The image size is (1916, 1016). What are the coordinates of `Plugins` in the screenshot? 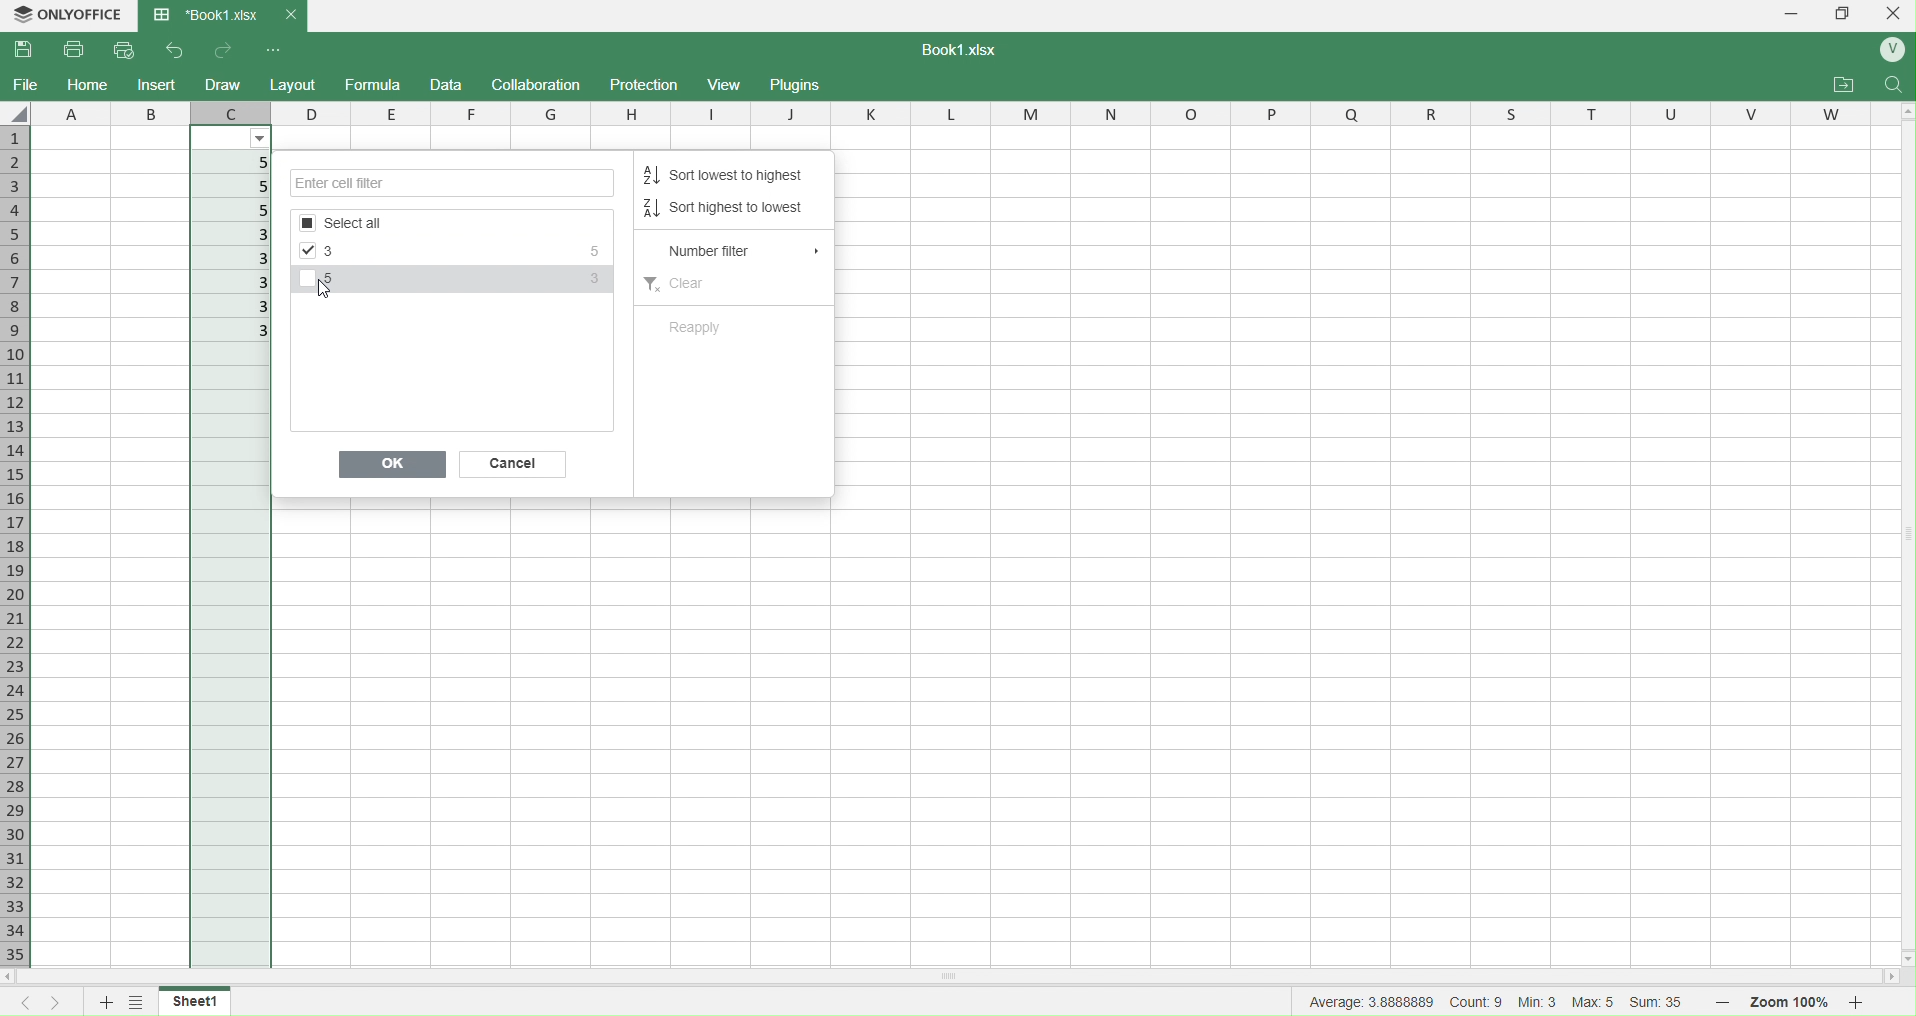 It's located at (794, 83).